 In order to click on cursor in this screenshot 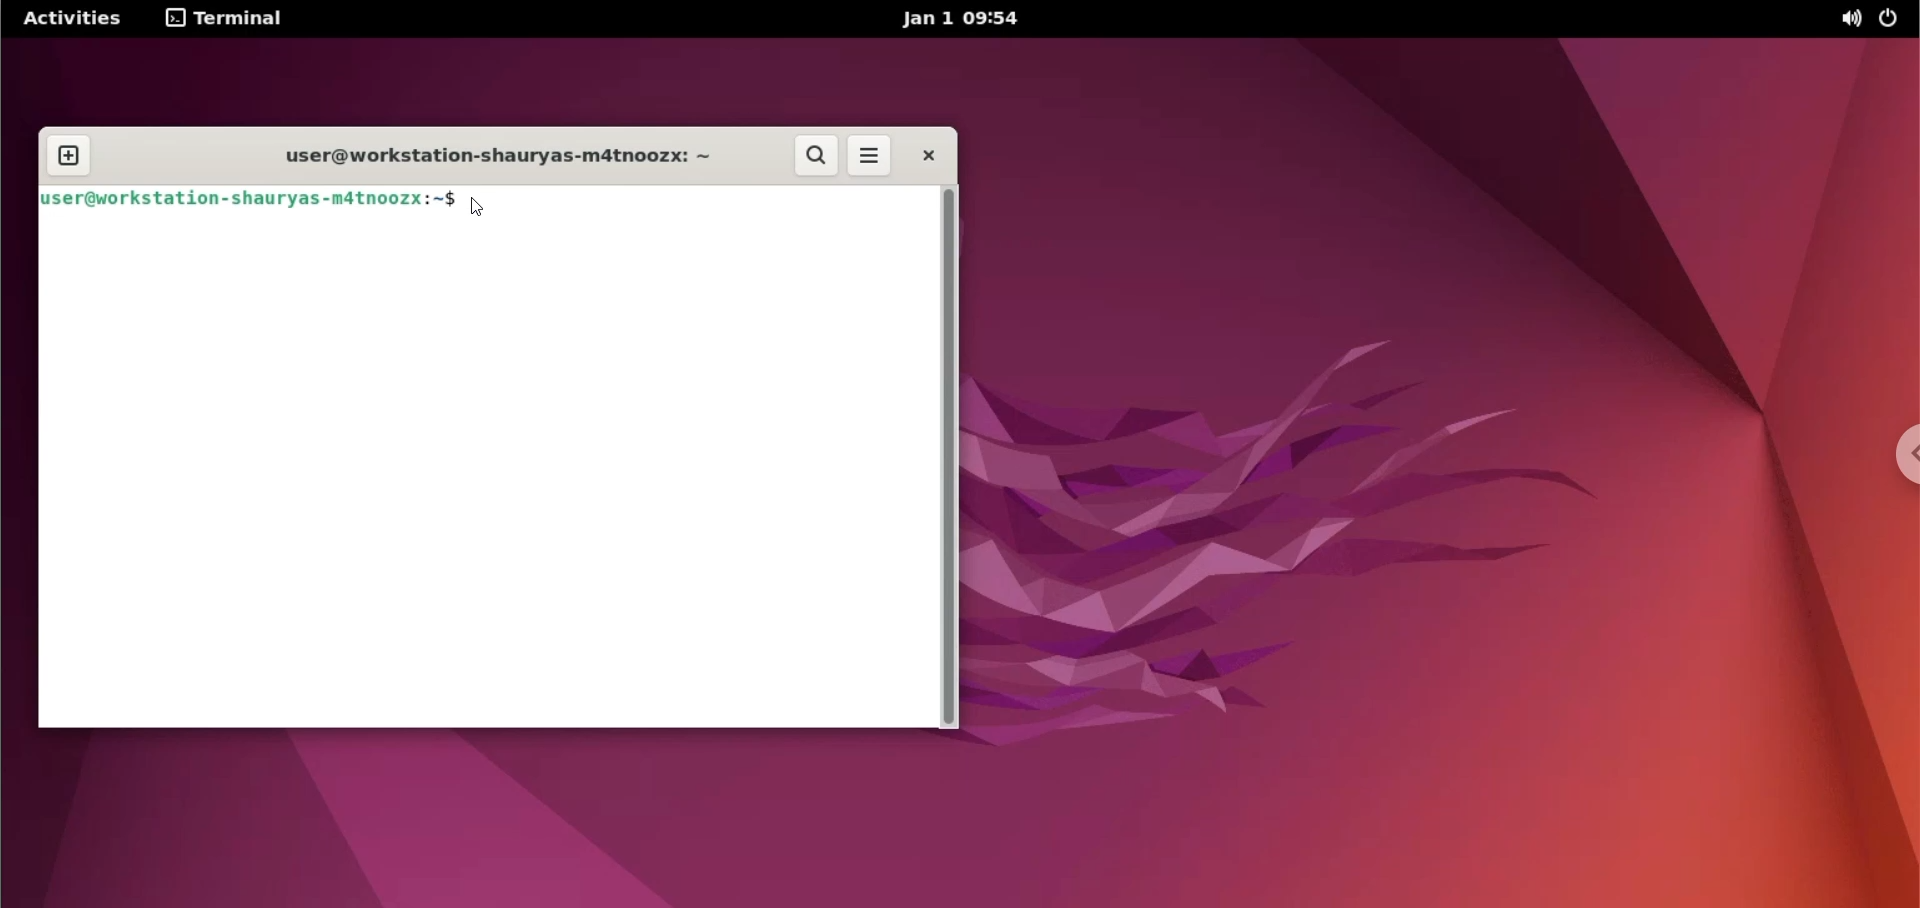, I will do `click(477, 209)`.